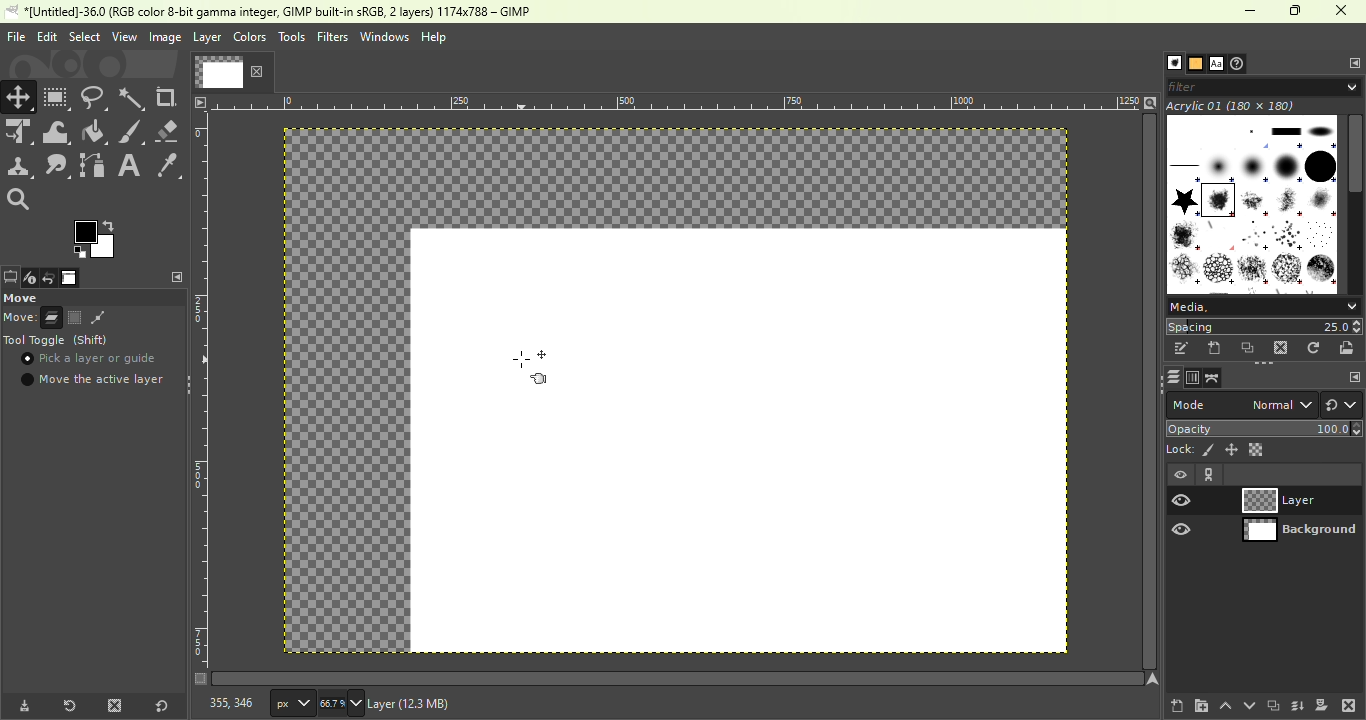  What do you see at coordinates (1224, 706) in the screenshot?
I see `Move this layer to the top of the layer stack` at bounding box center [1224, 706].